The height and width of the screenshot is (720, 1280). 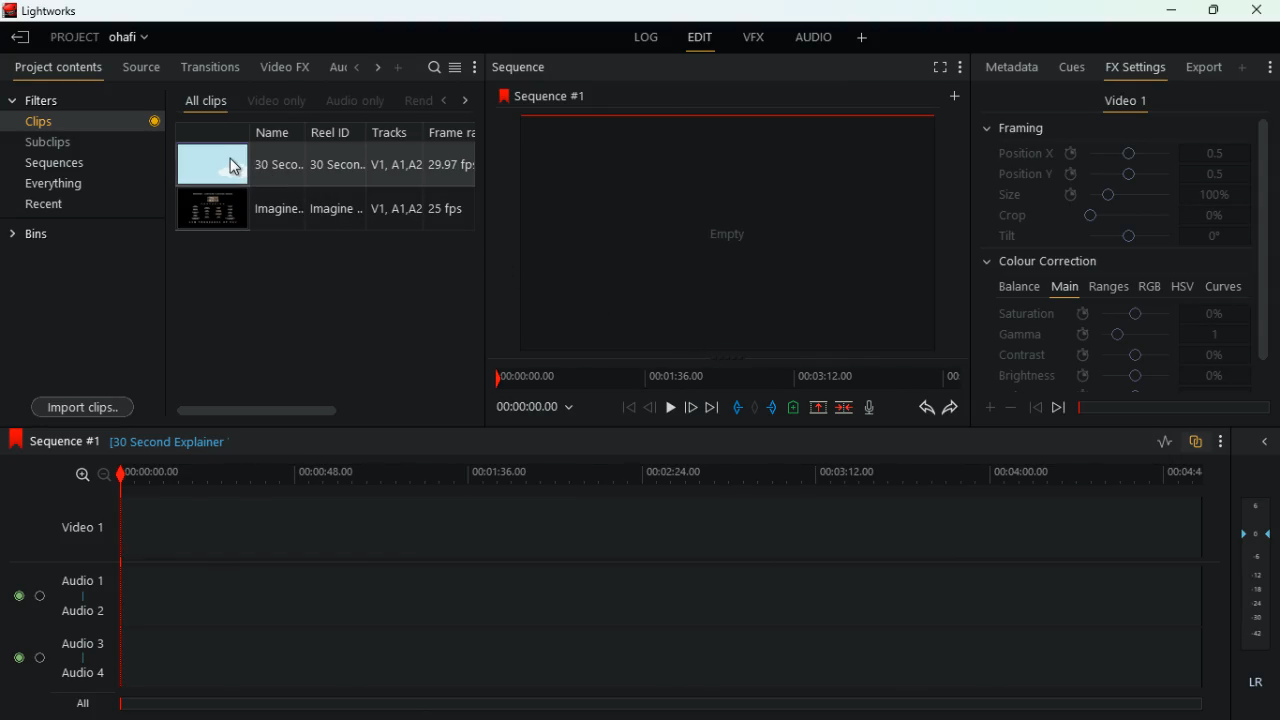 I want to click on close, so click(x=1258, y=10).